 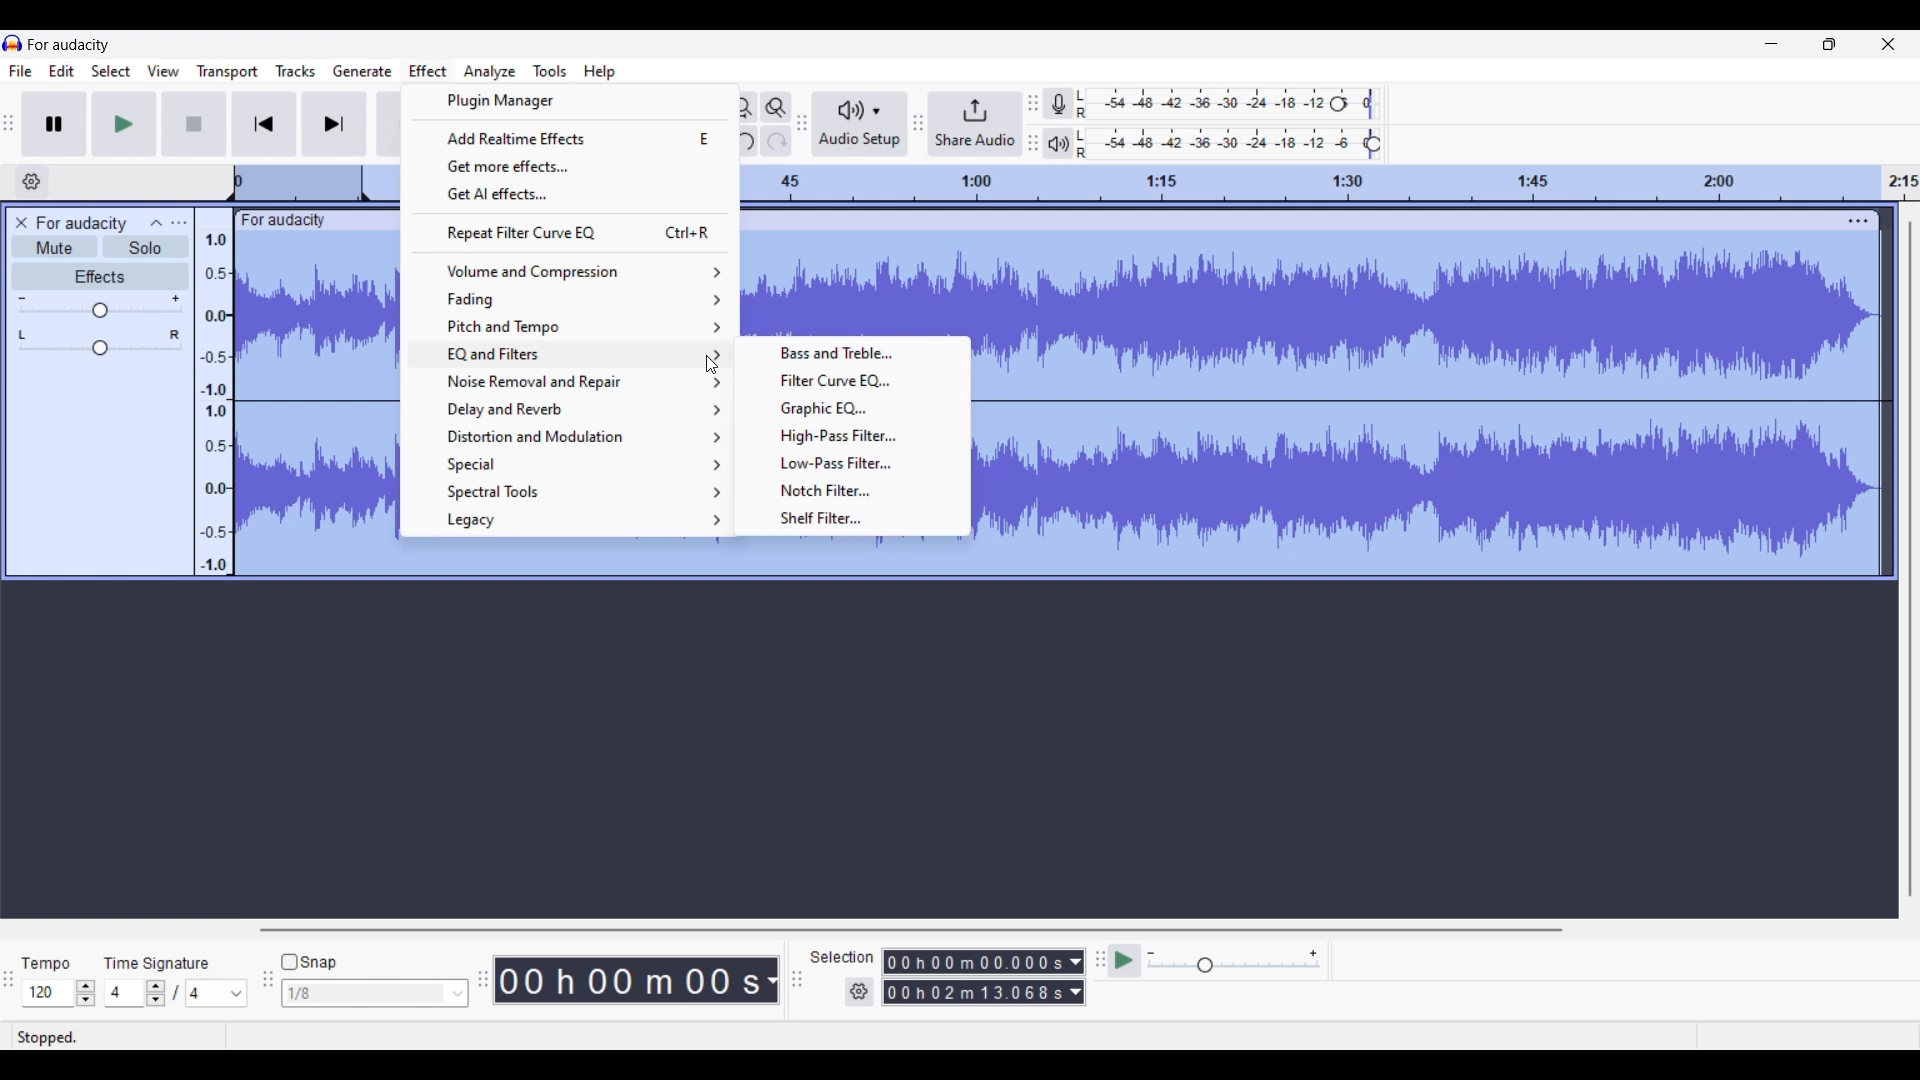 I want to click on Description of current selection, so click(x=363, y=1038).